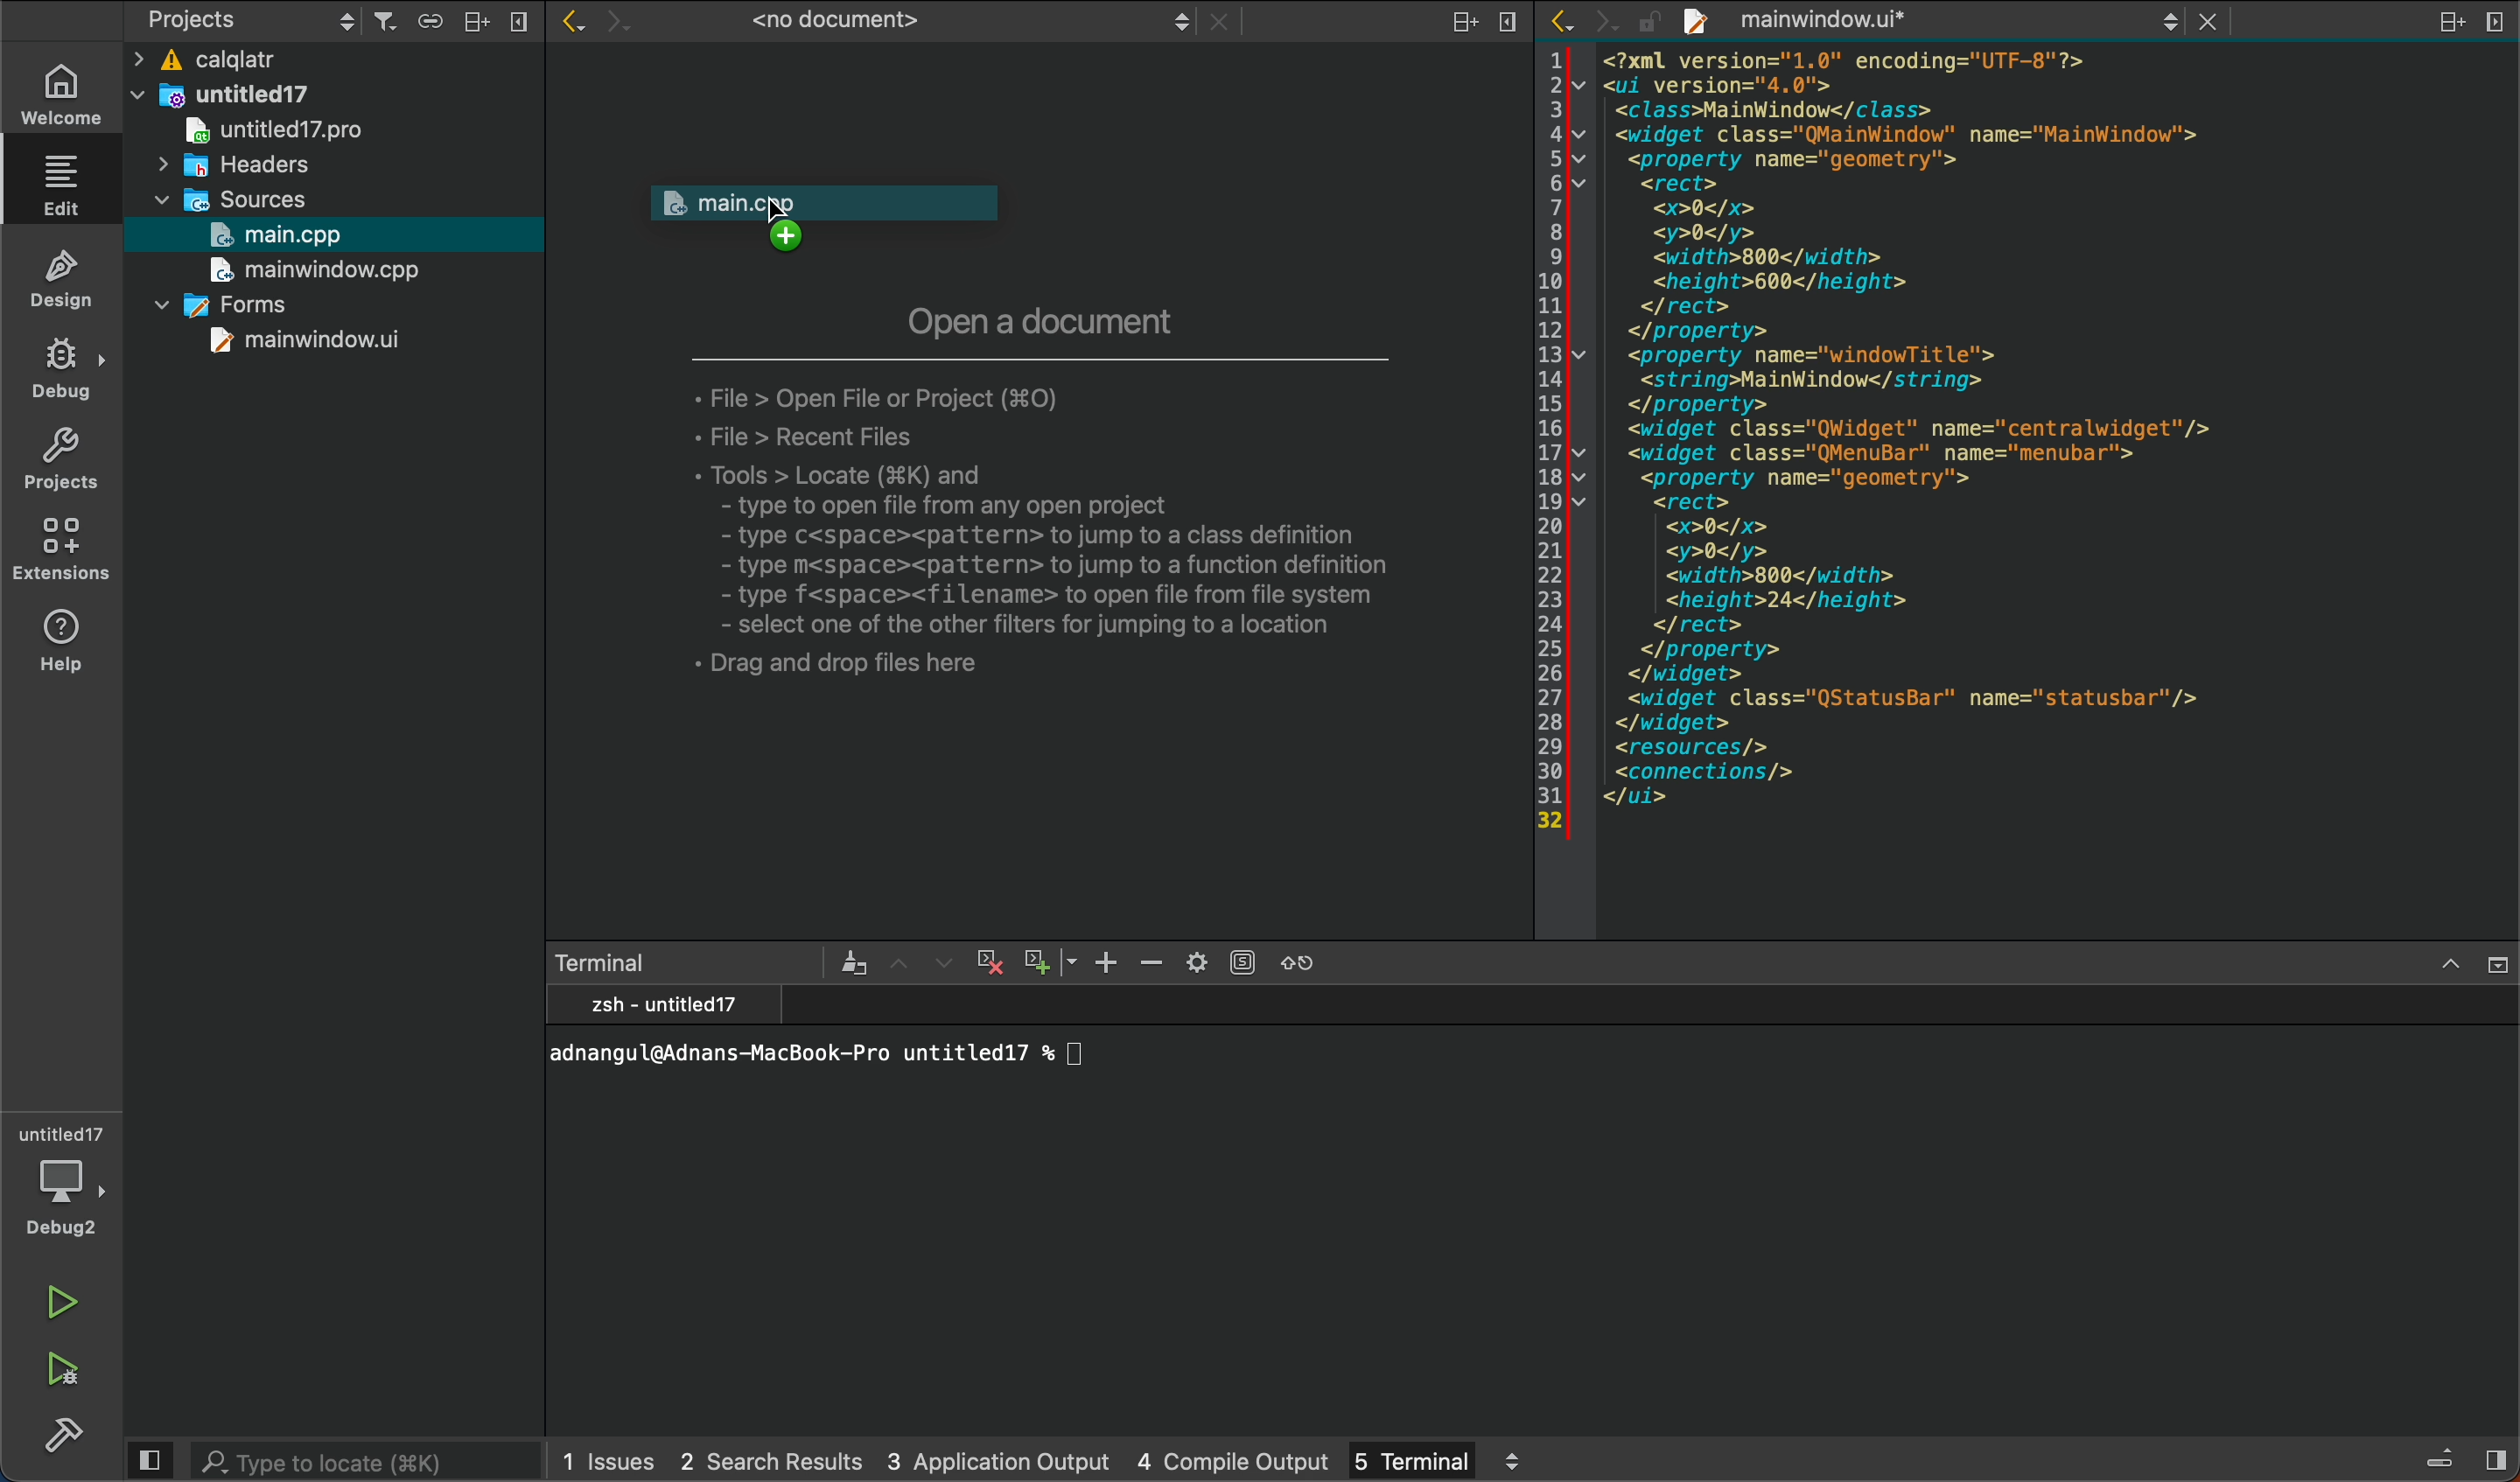 This screenshot has width=2520, height=1482. Describe the element at coordinates (1220, 25) in the screenshot. I see `close document` at that location.